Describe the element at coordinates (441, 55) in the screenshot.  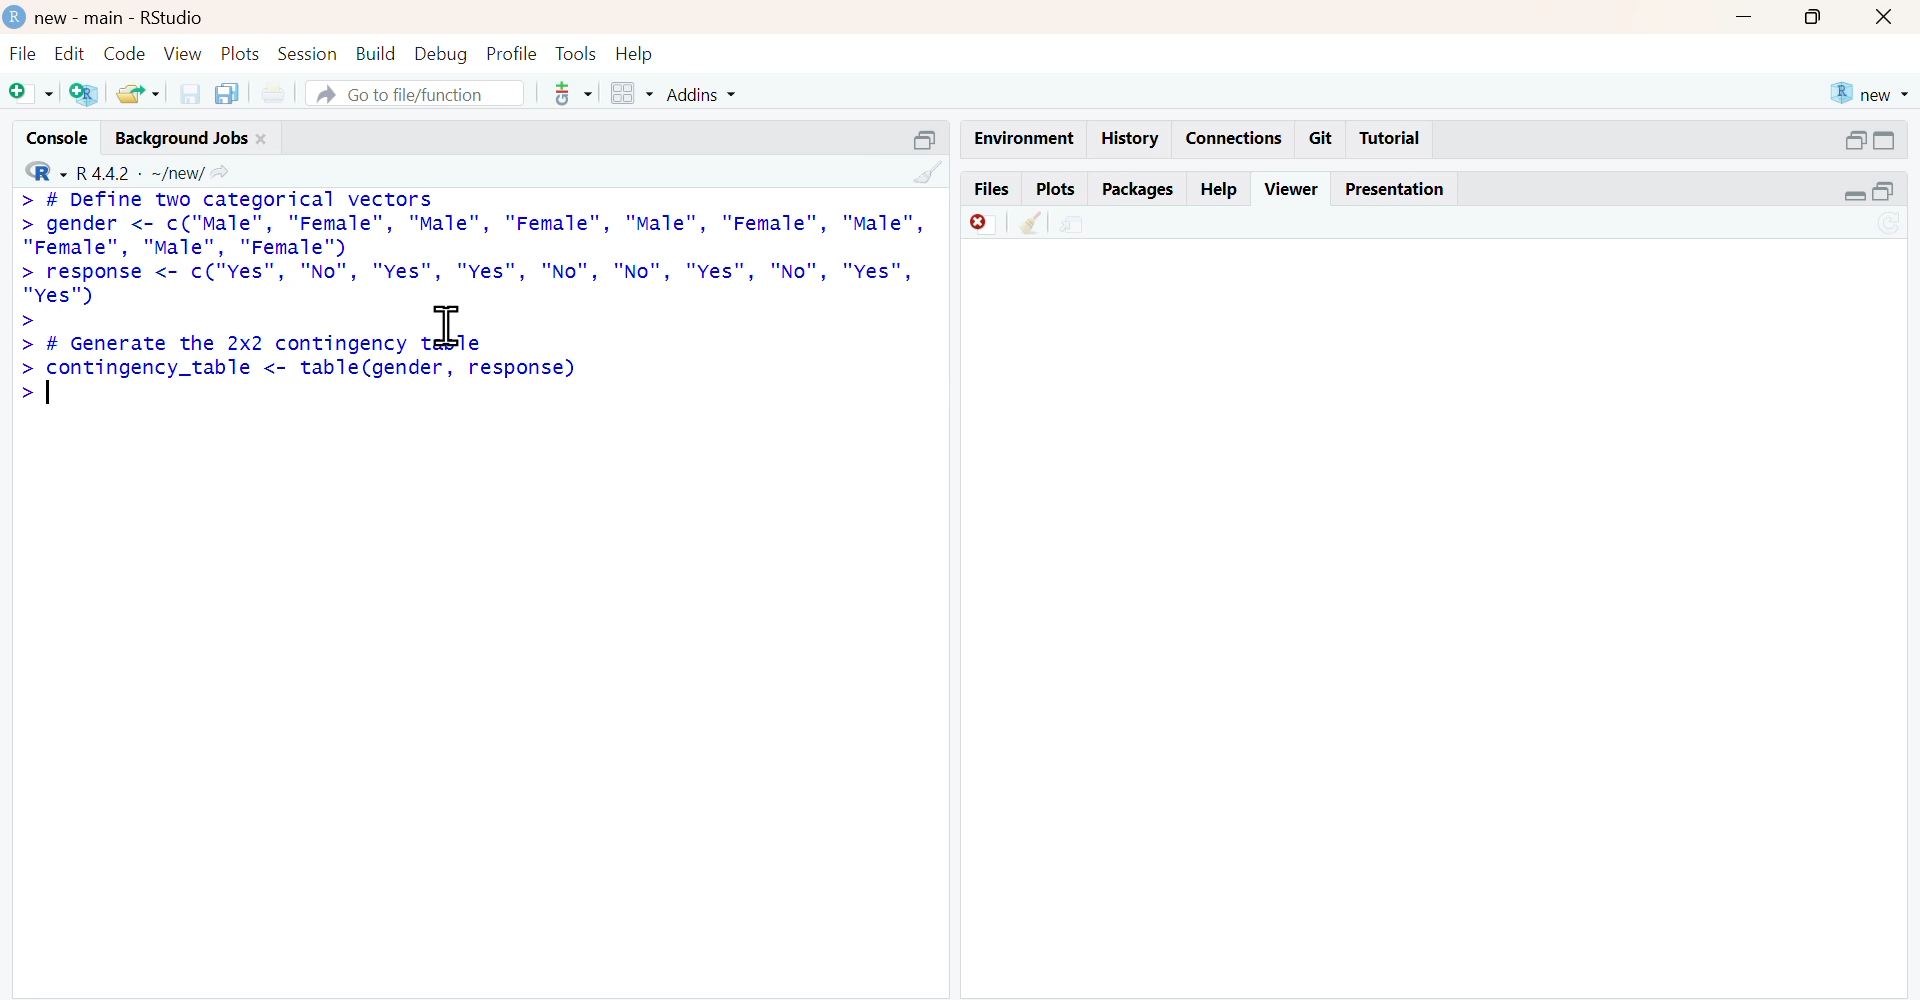
I see `debug` at that location.